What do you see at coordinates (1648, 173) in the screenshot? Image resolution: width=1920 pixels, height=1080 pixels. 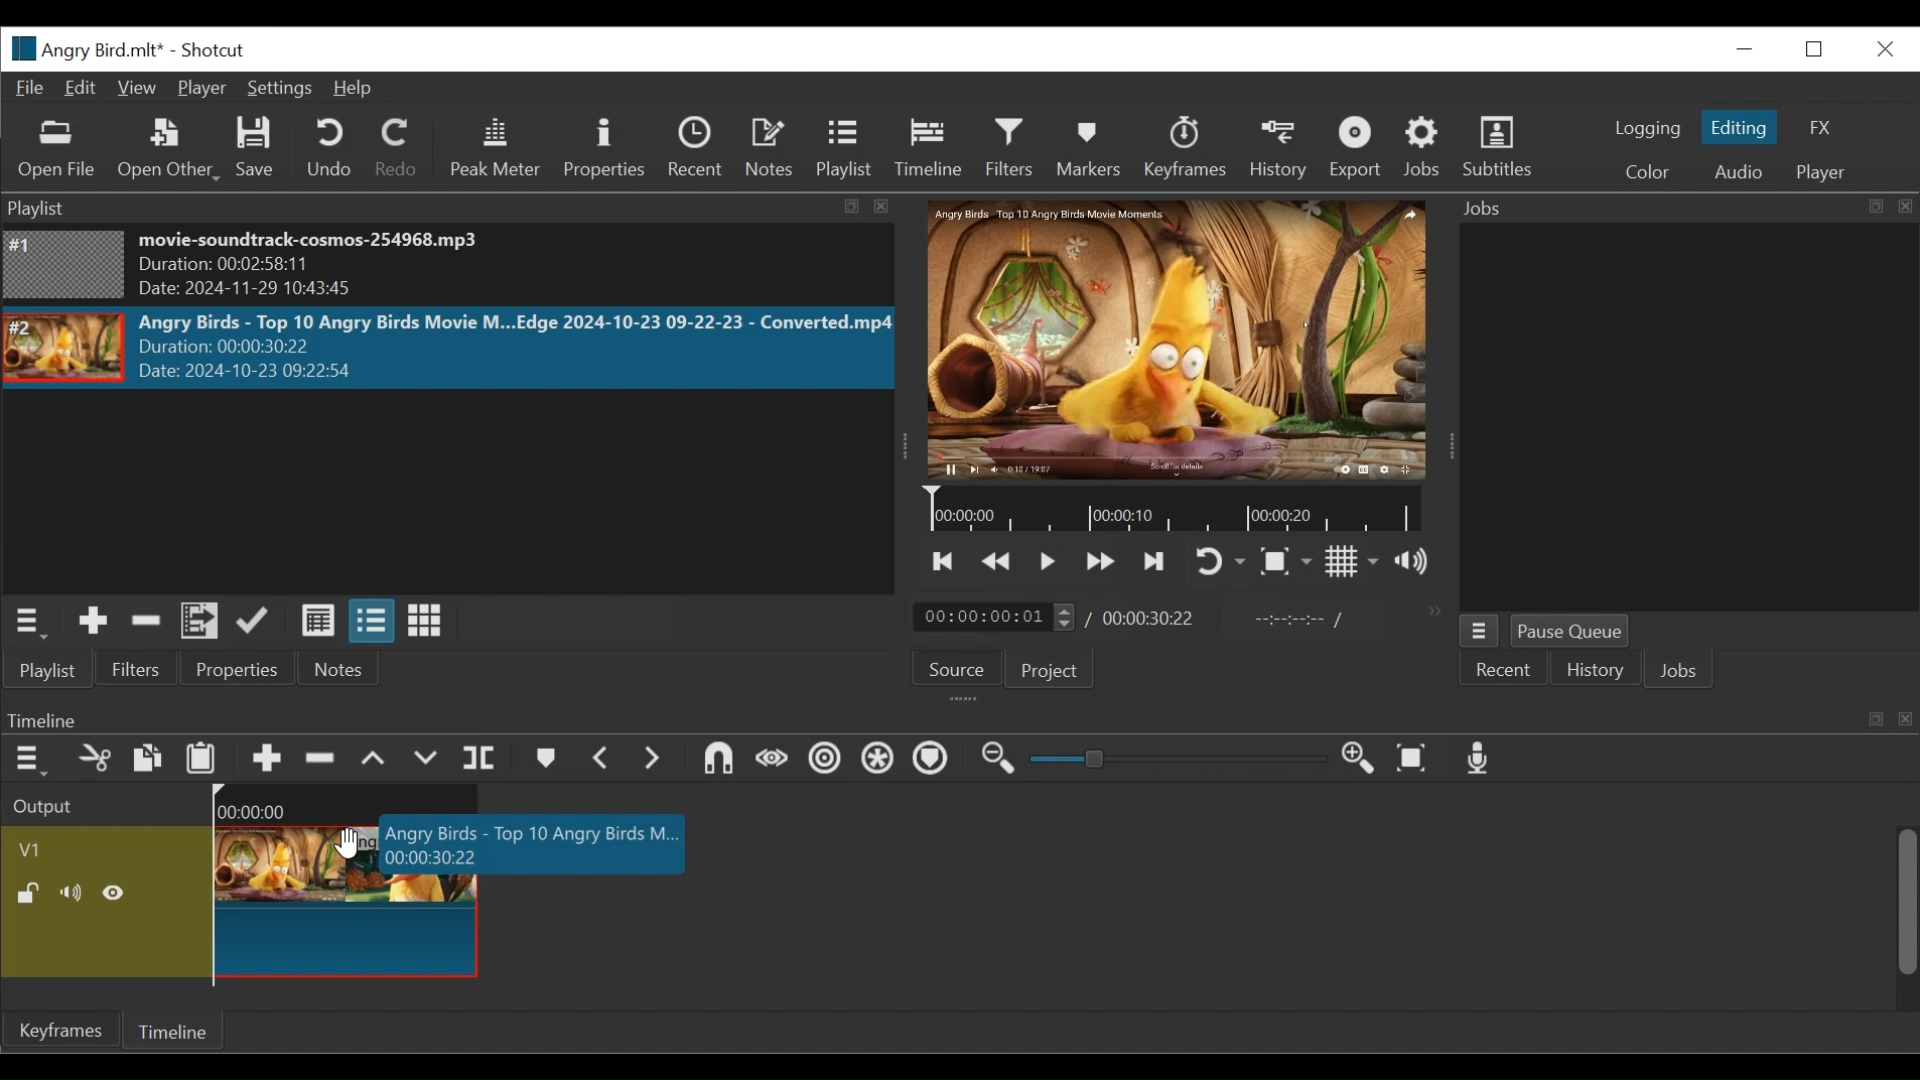 I see `Color` at bounding box center [1648, 173].